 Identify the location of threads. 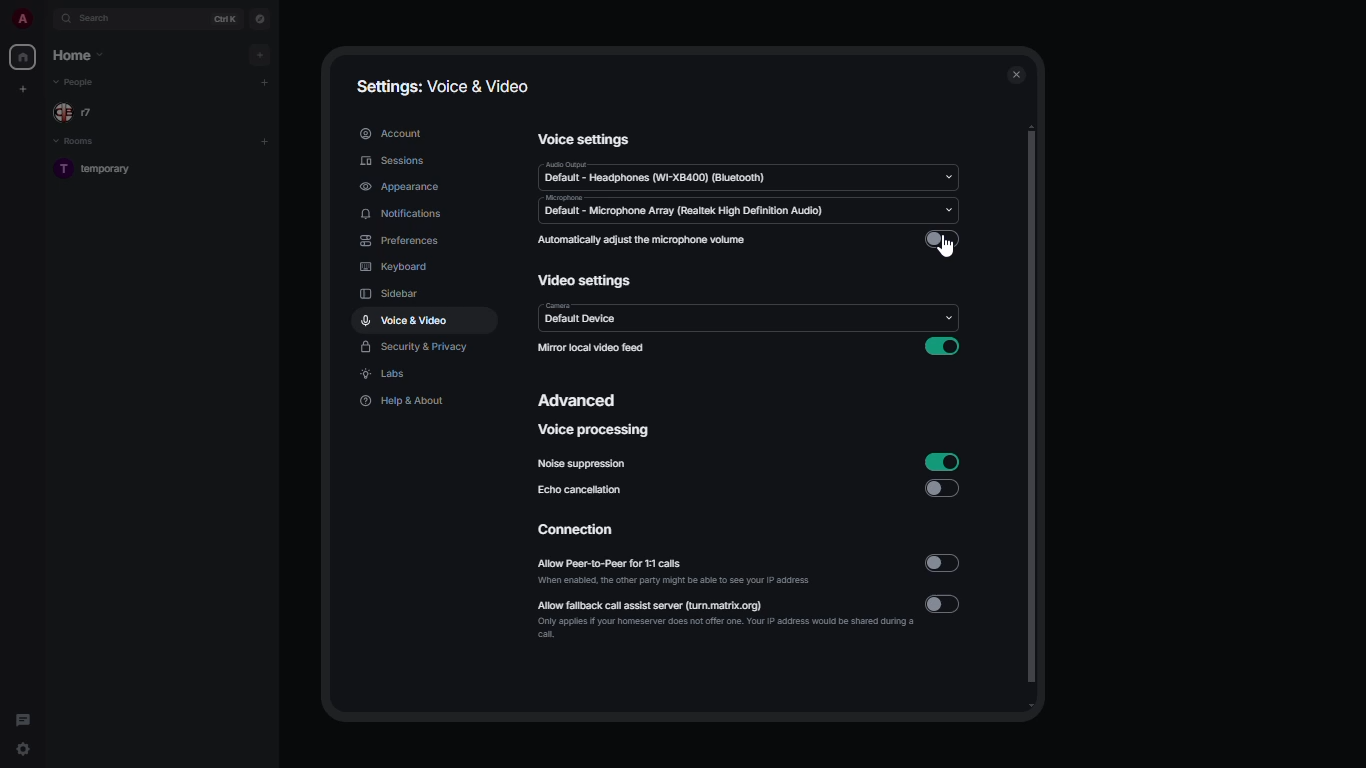
(25, 714).